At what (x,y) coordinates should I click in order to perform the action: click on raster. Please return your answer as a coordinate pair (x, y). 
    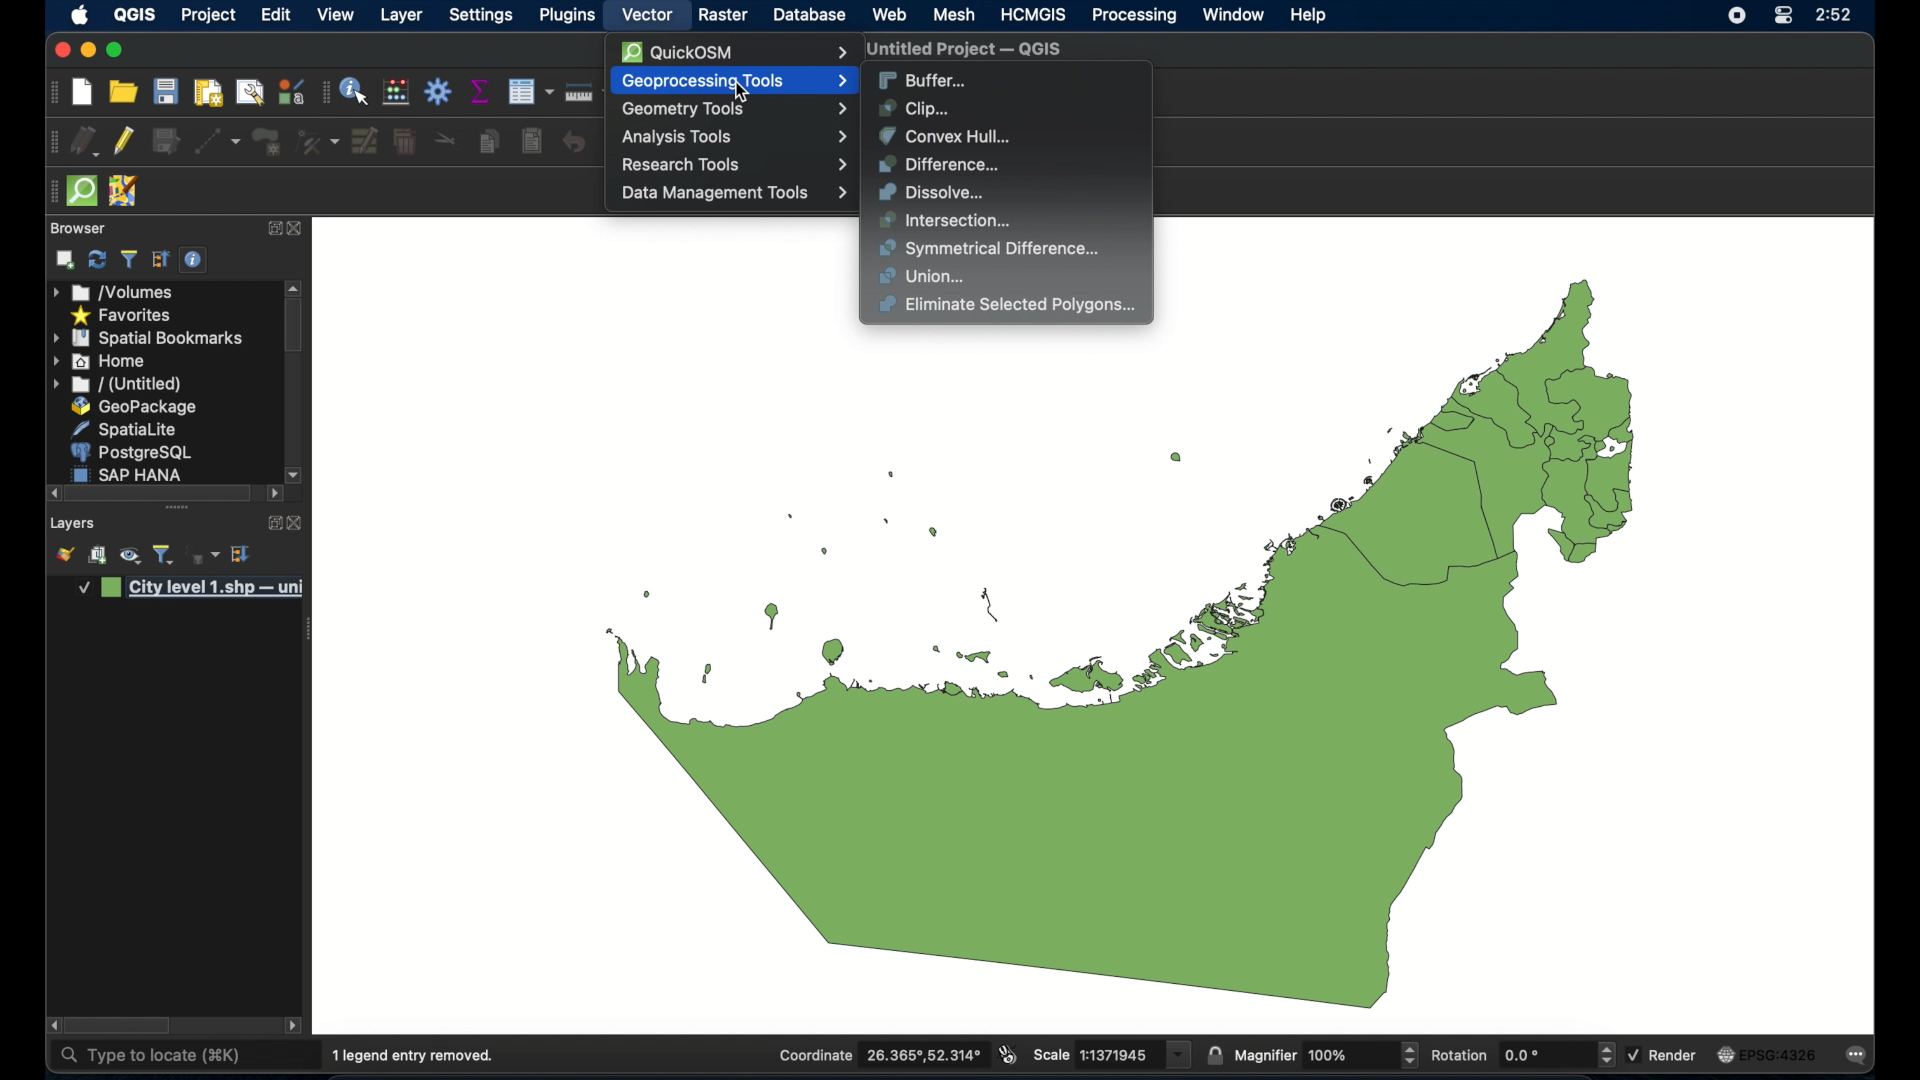
    Looking at the image, I should click on (723, 15).